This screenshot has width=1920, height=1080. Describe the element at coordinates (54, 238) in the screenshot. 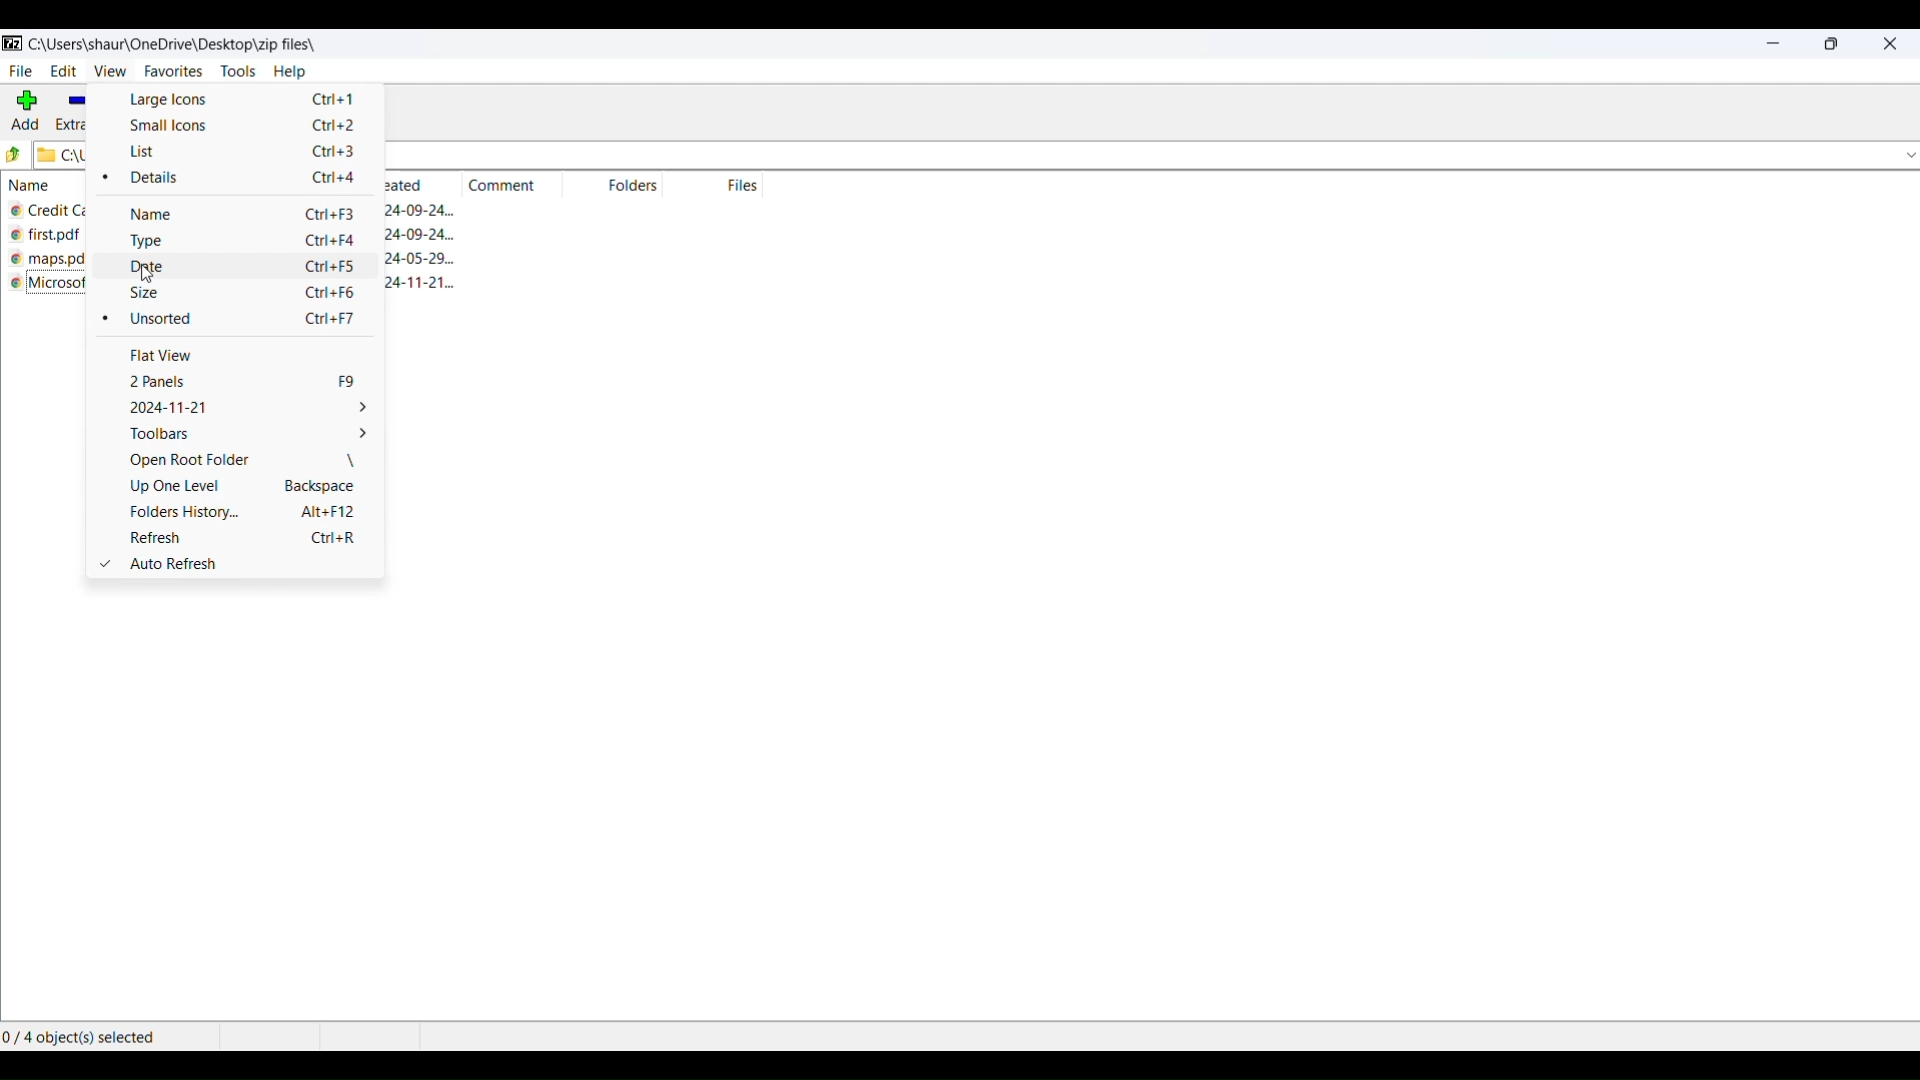

I see `file name` at that location.